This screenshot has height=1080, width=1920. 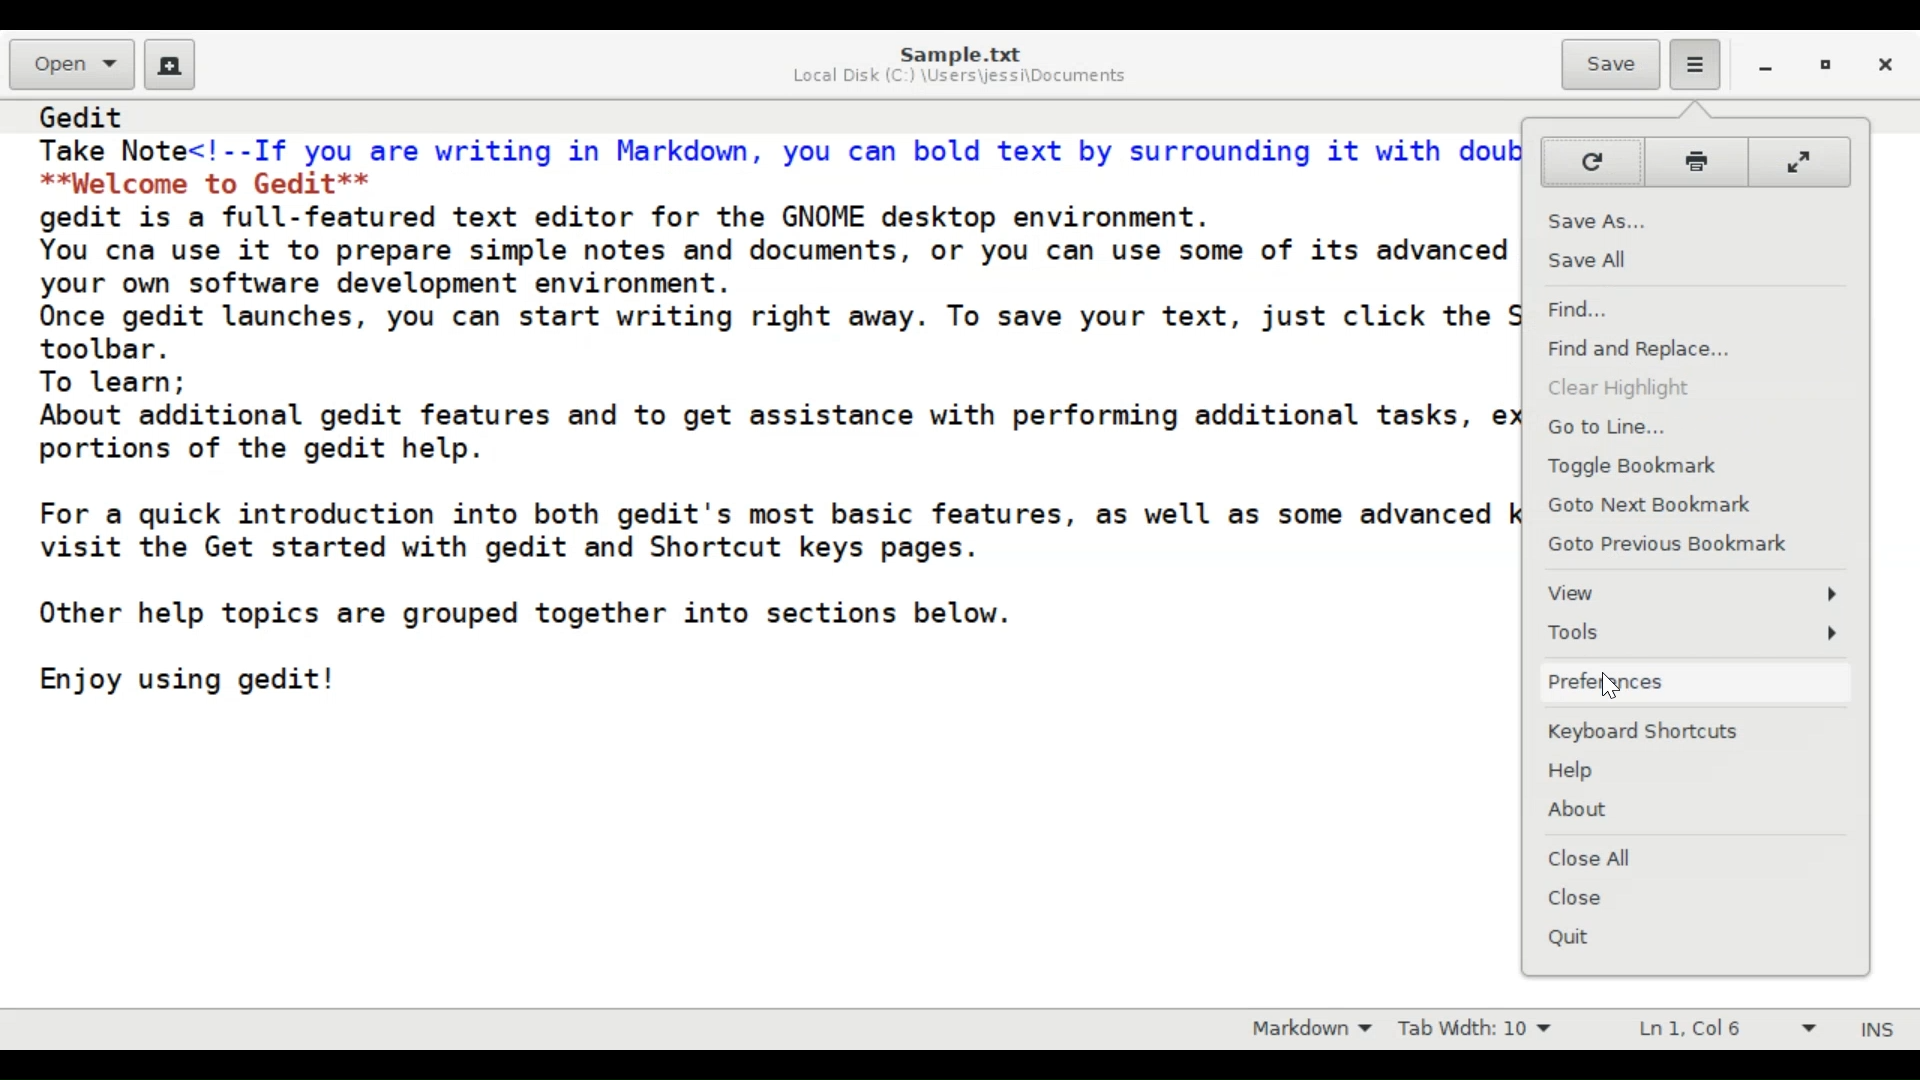 What do you see at coordinates (1715, 1031) in the screenshot?
I see `Line & Column Preference (Ln 1, Col 6)` at bounding box center [1715, 1031].